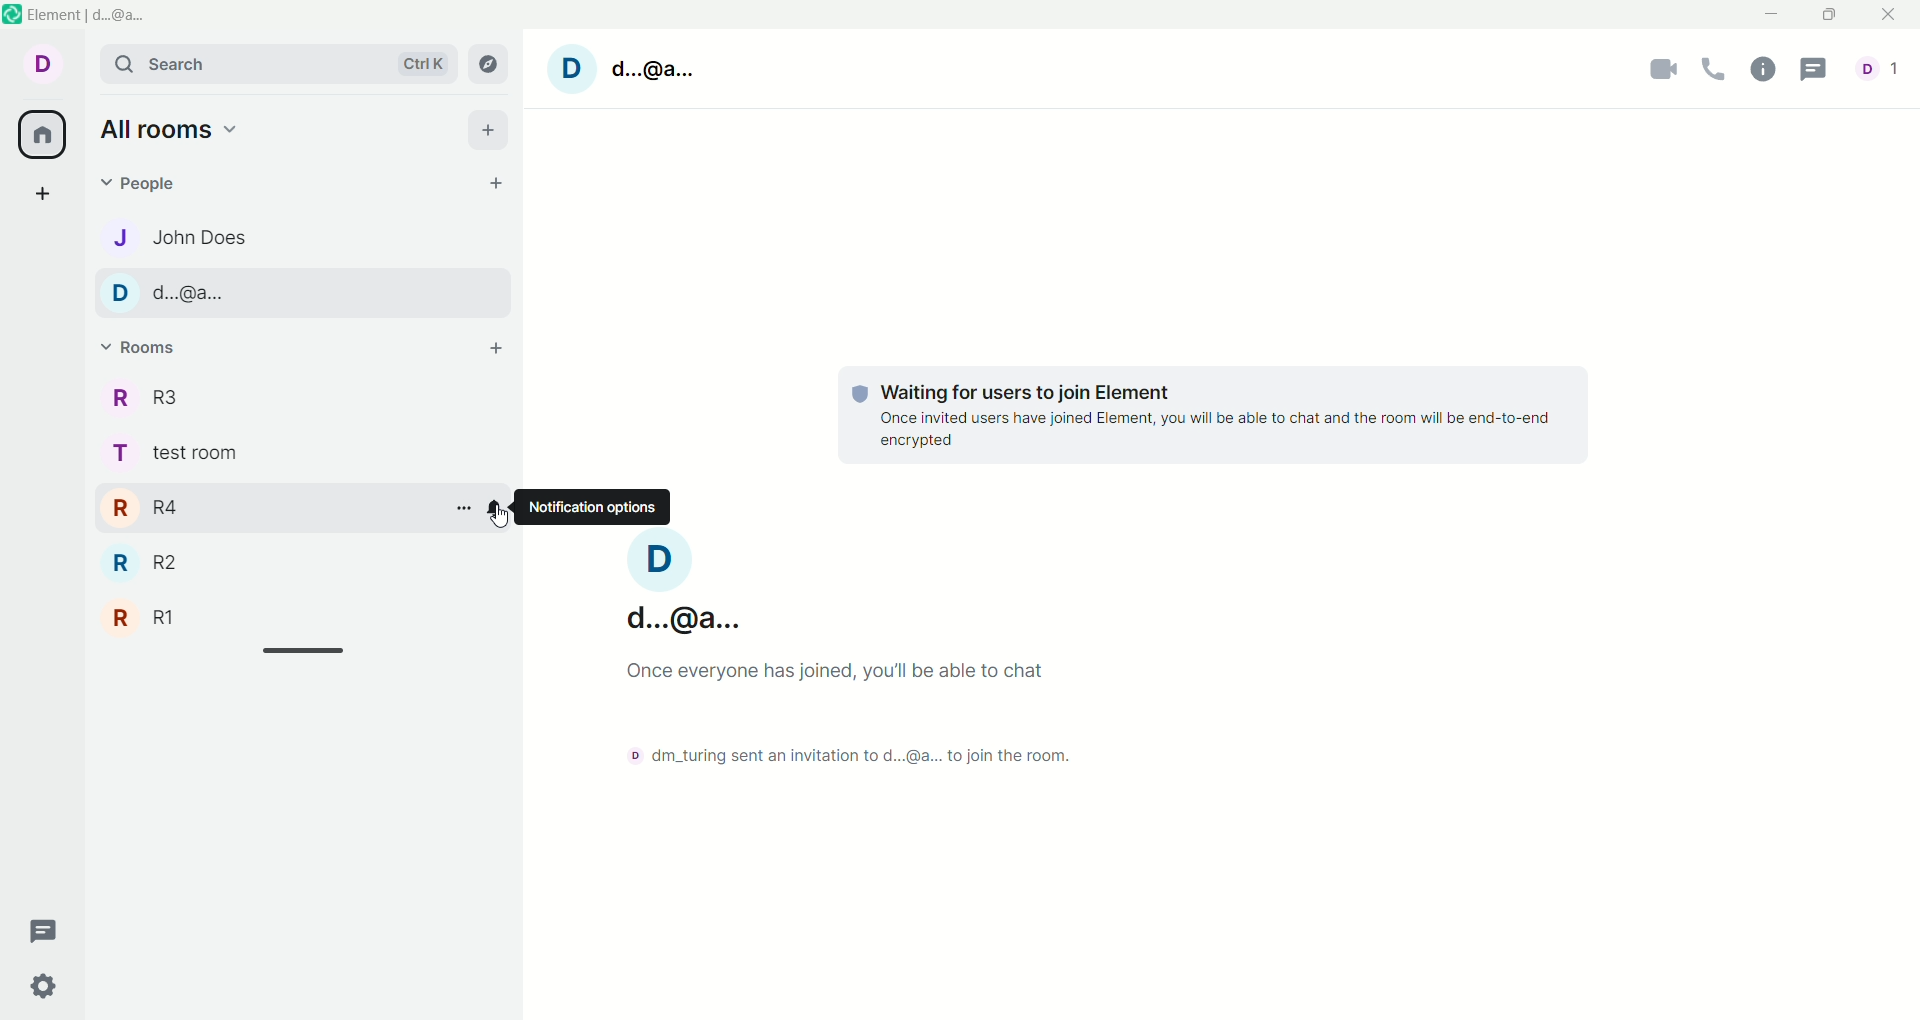 This screenshot has height=1020, width=1920. Describe the element at coordinates (148, 185) in the screenshot. I see `people` at that location.